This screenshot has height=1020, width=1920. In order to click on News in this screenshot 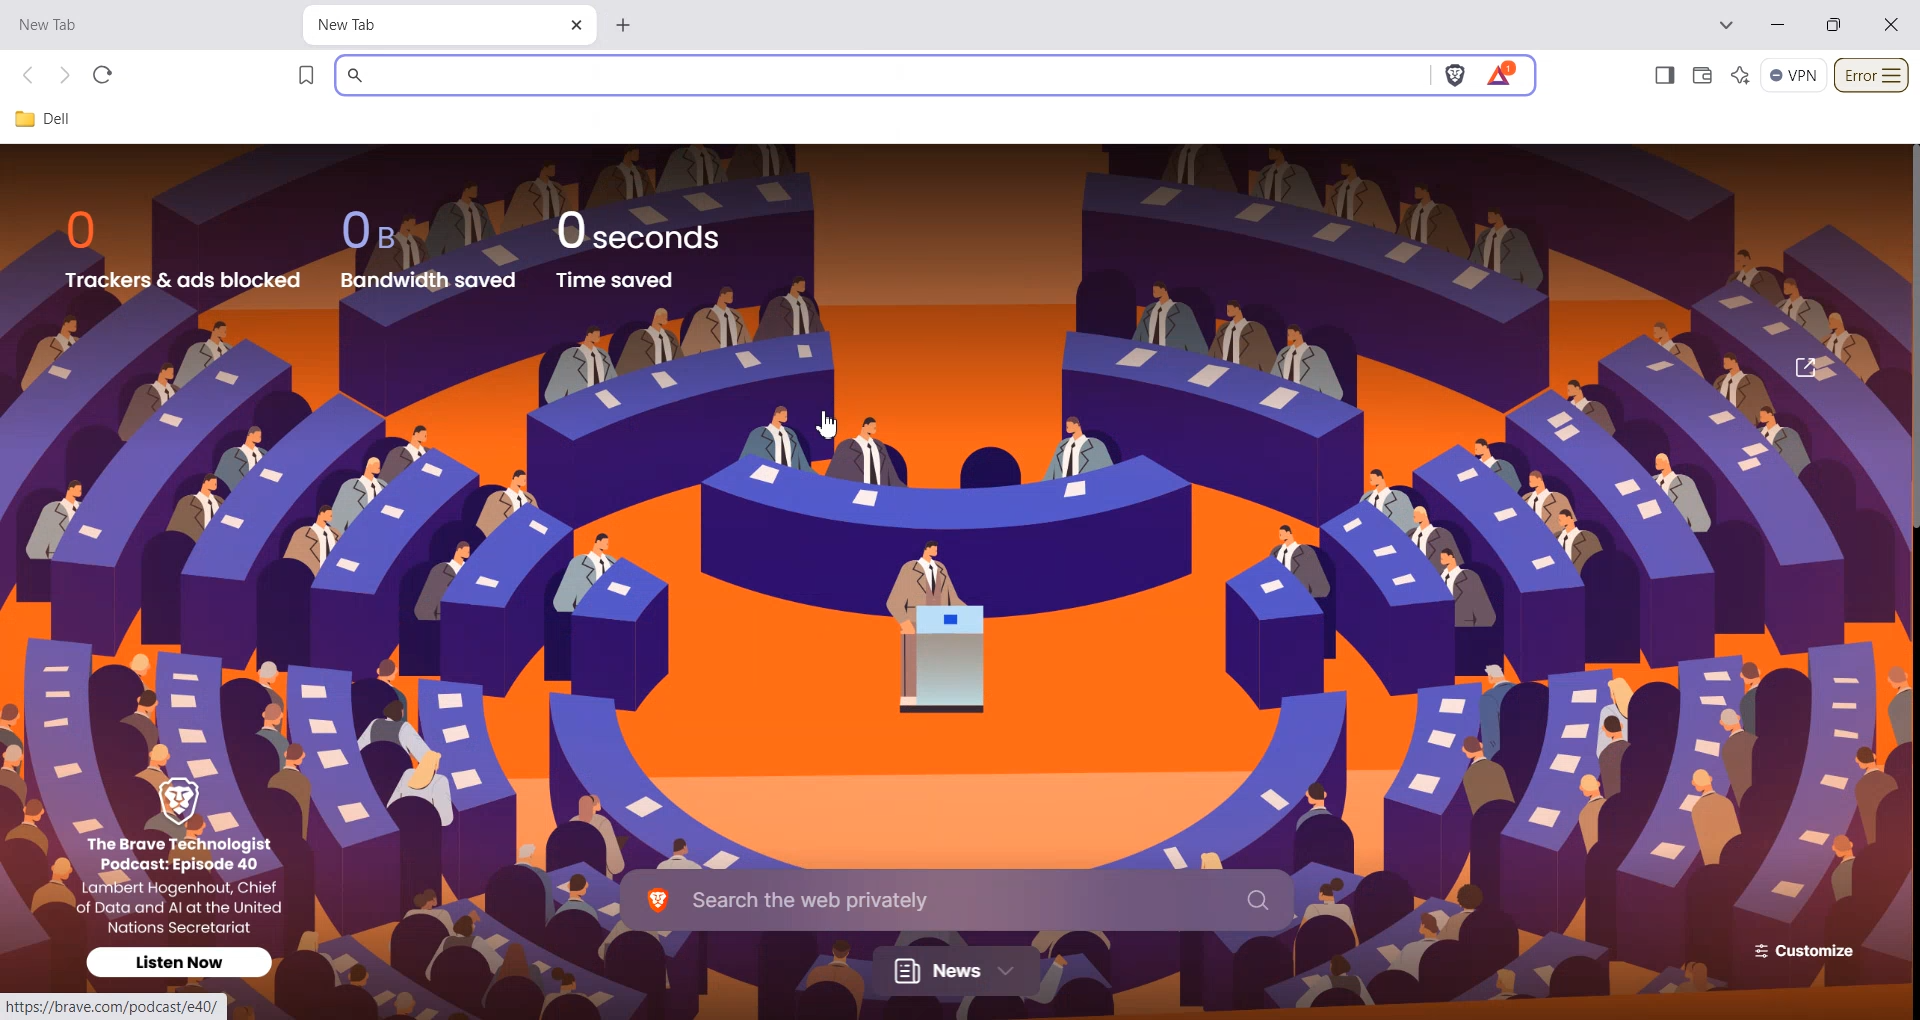, I will do `click(959, 970)`.